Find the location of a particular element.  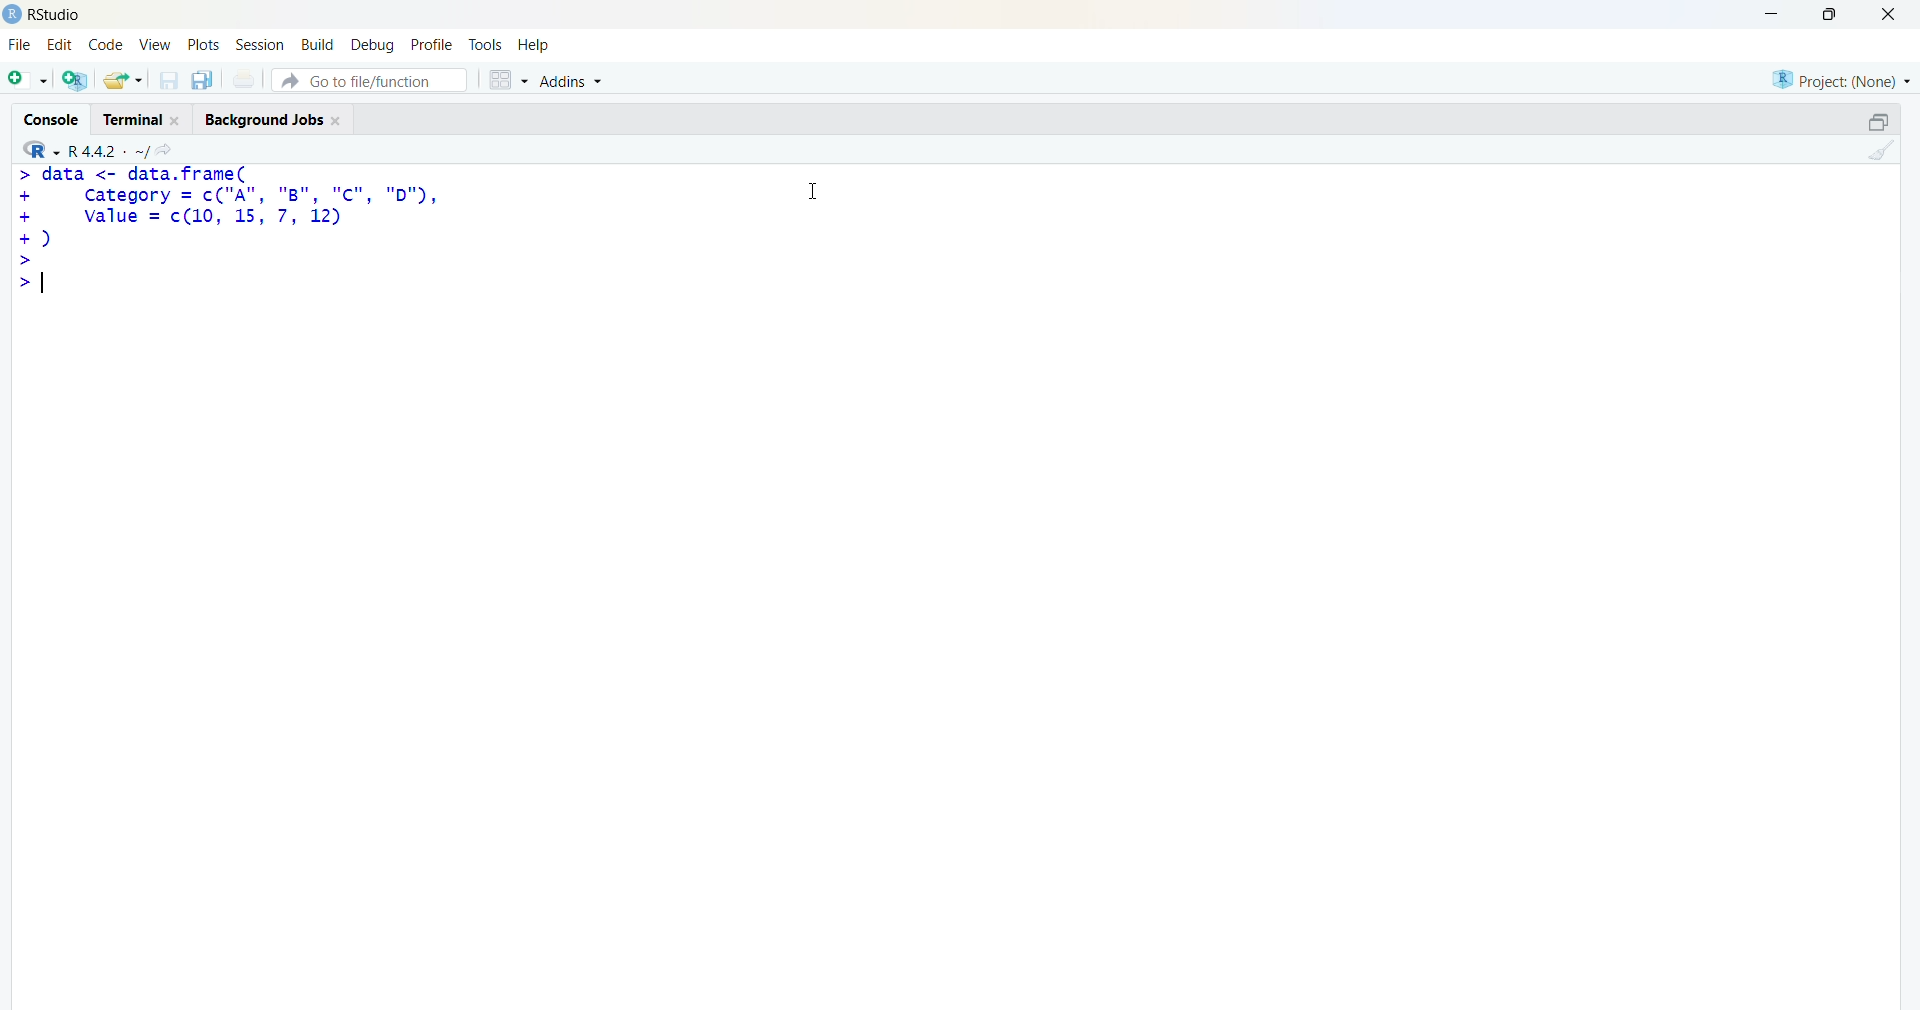

code - > data <- data.frame(Category = c("A", "8B", "c", "D"),value = c(10, 15, 7, 12)) is located at coordinates (248, 232).